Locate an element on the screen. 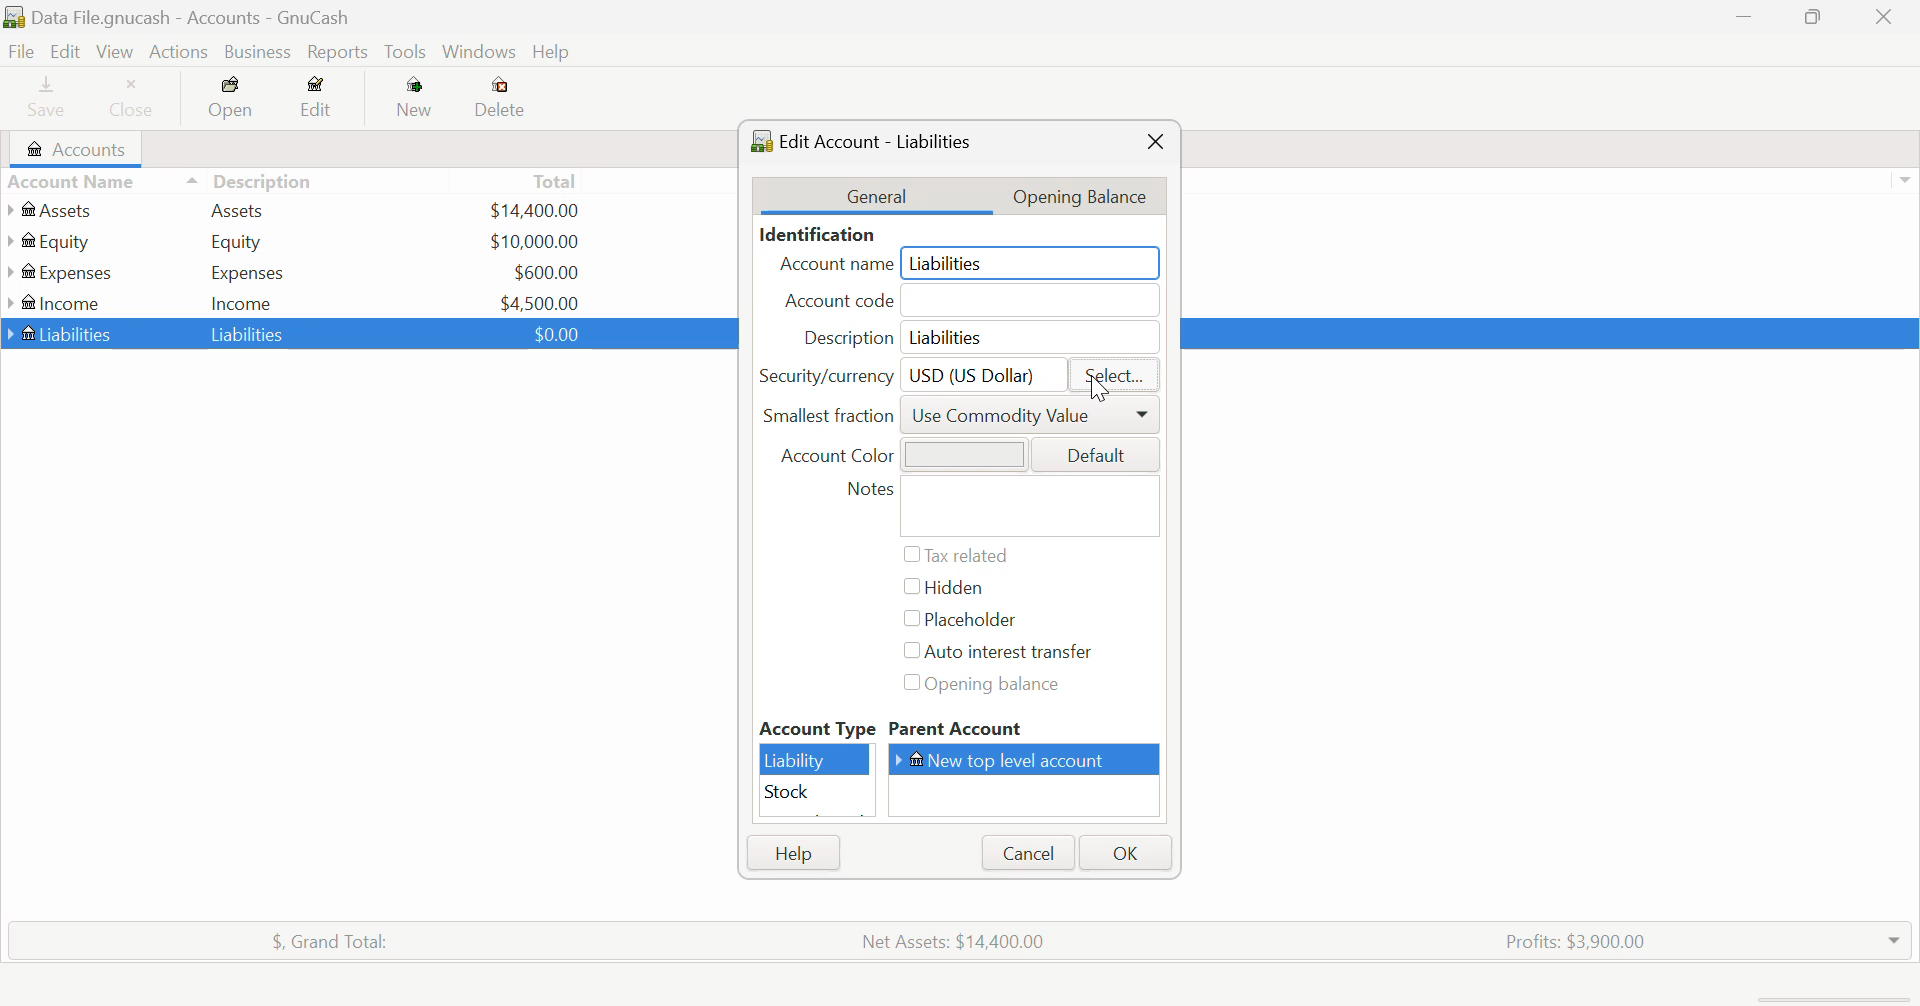 The height and width of the screenshot is (1006, 1920). USD is located at coordinates (551, 333).